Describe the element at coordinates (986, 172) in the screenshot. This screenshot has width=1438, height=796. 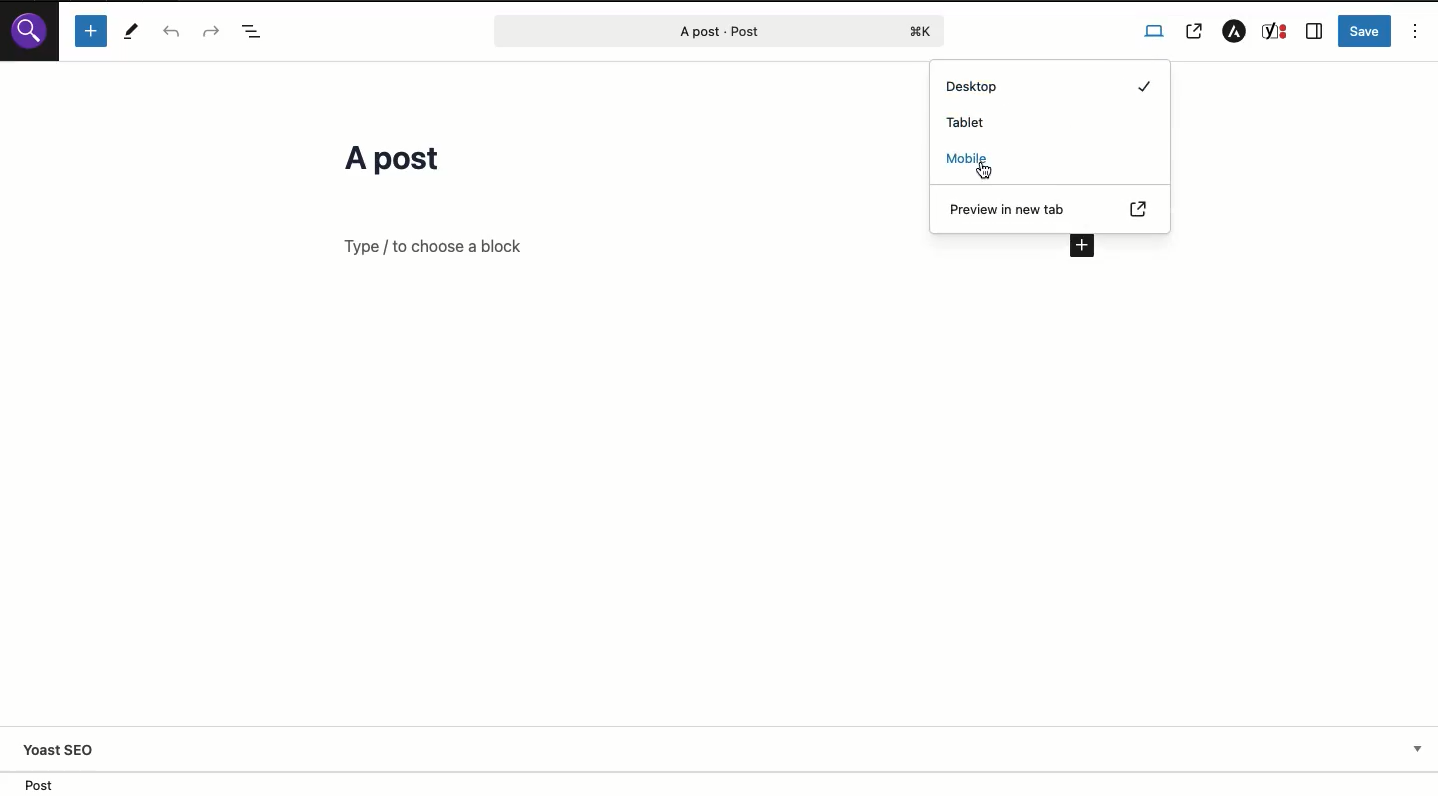
I see `cursor` at that location.